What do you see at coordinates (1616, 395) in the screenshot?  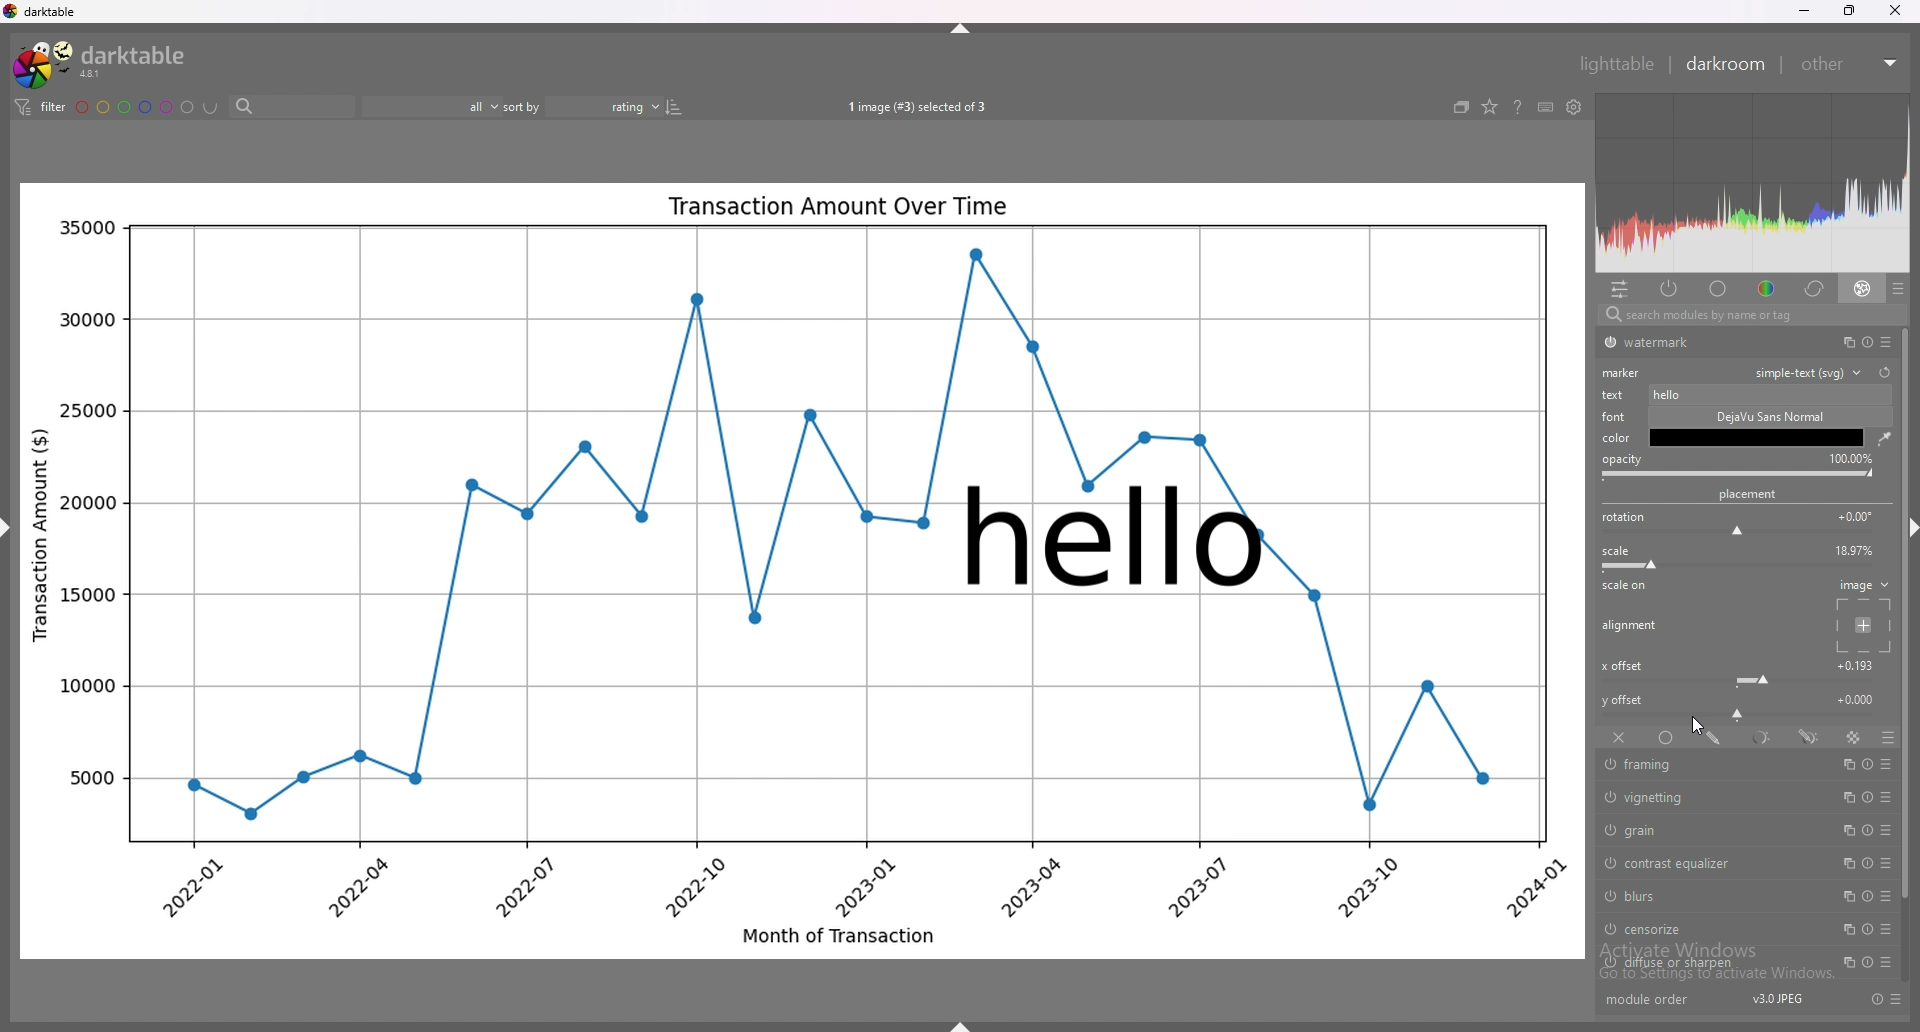 I see `text` at bounding box center [1616, 395].